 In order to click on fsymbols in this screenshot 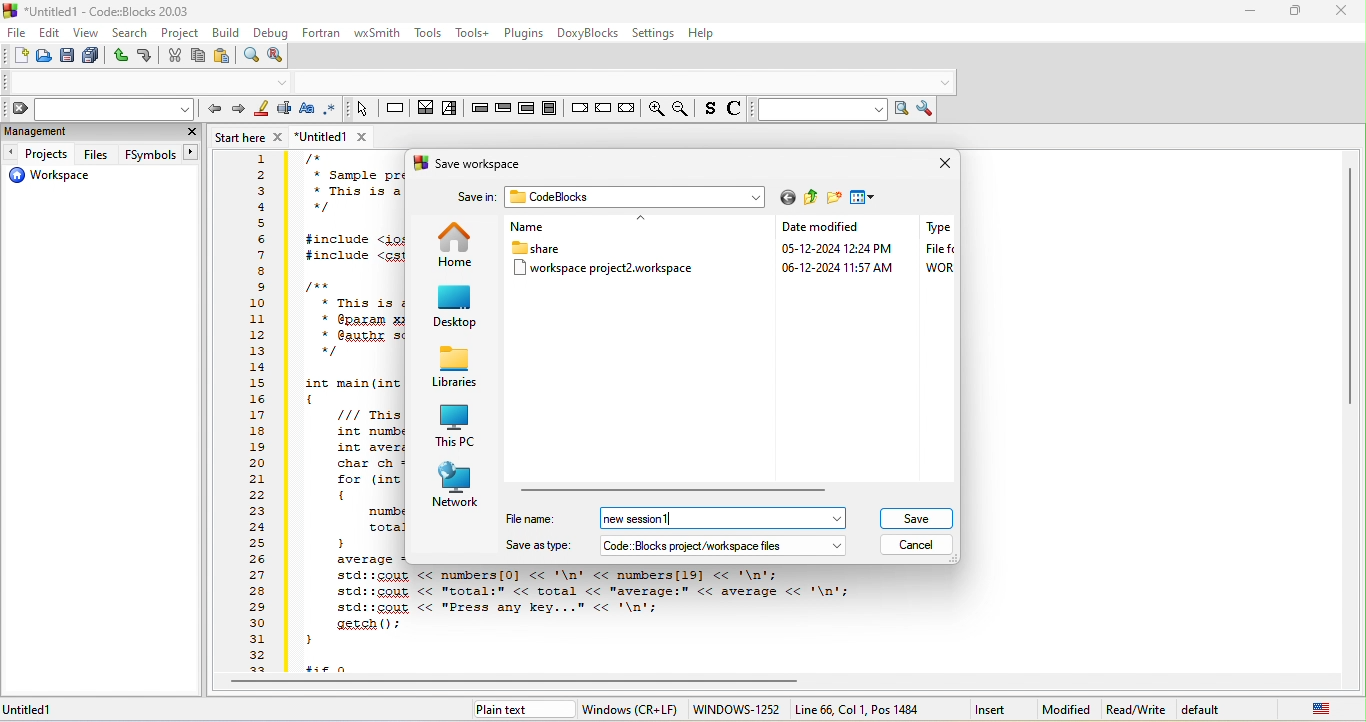, I will do `click(160, 154)`.